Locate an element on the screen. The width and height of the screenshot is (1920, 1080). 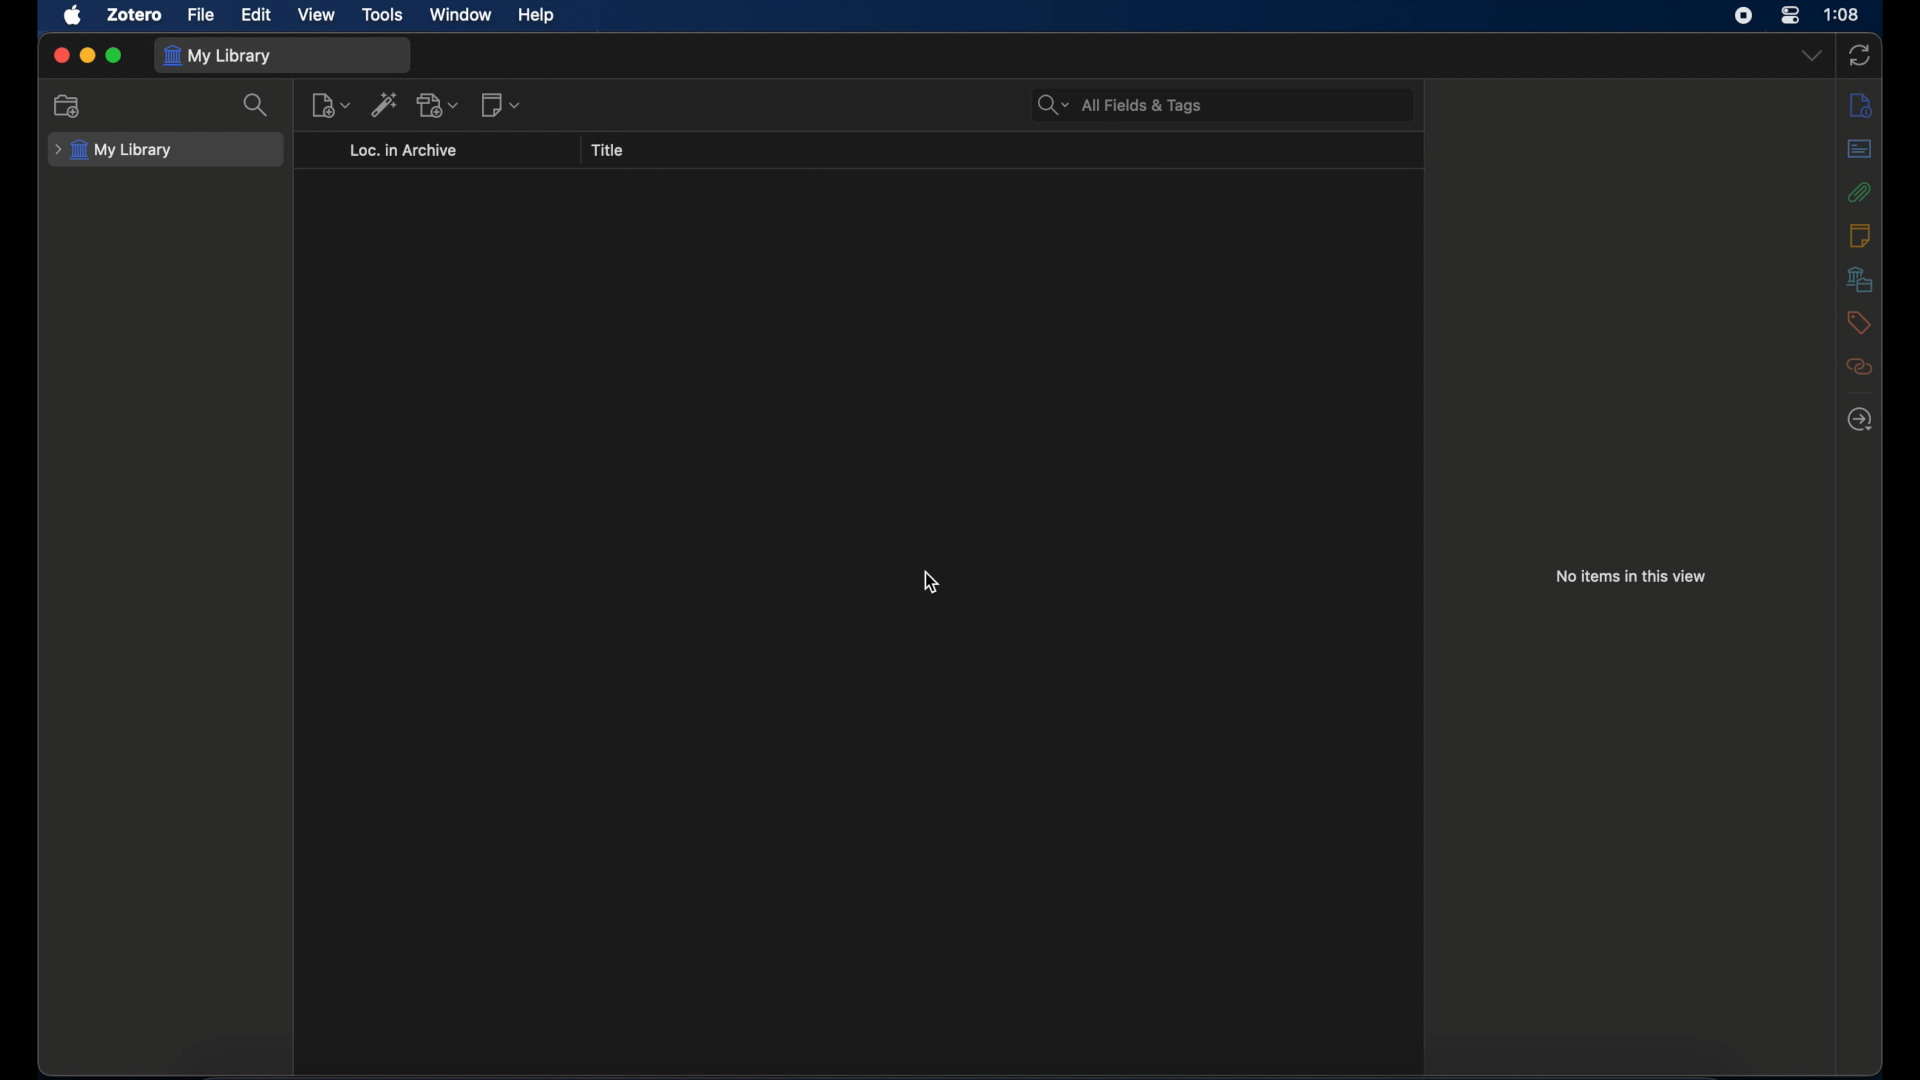
sync is located at coordinates (1861, 55).